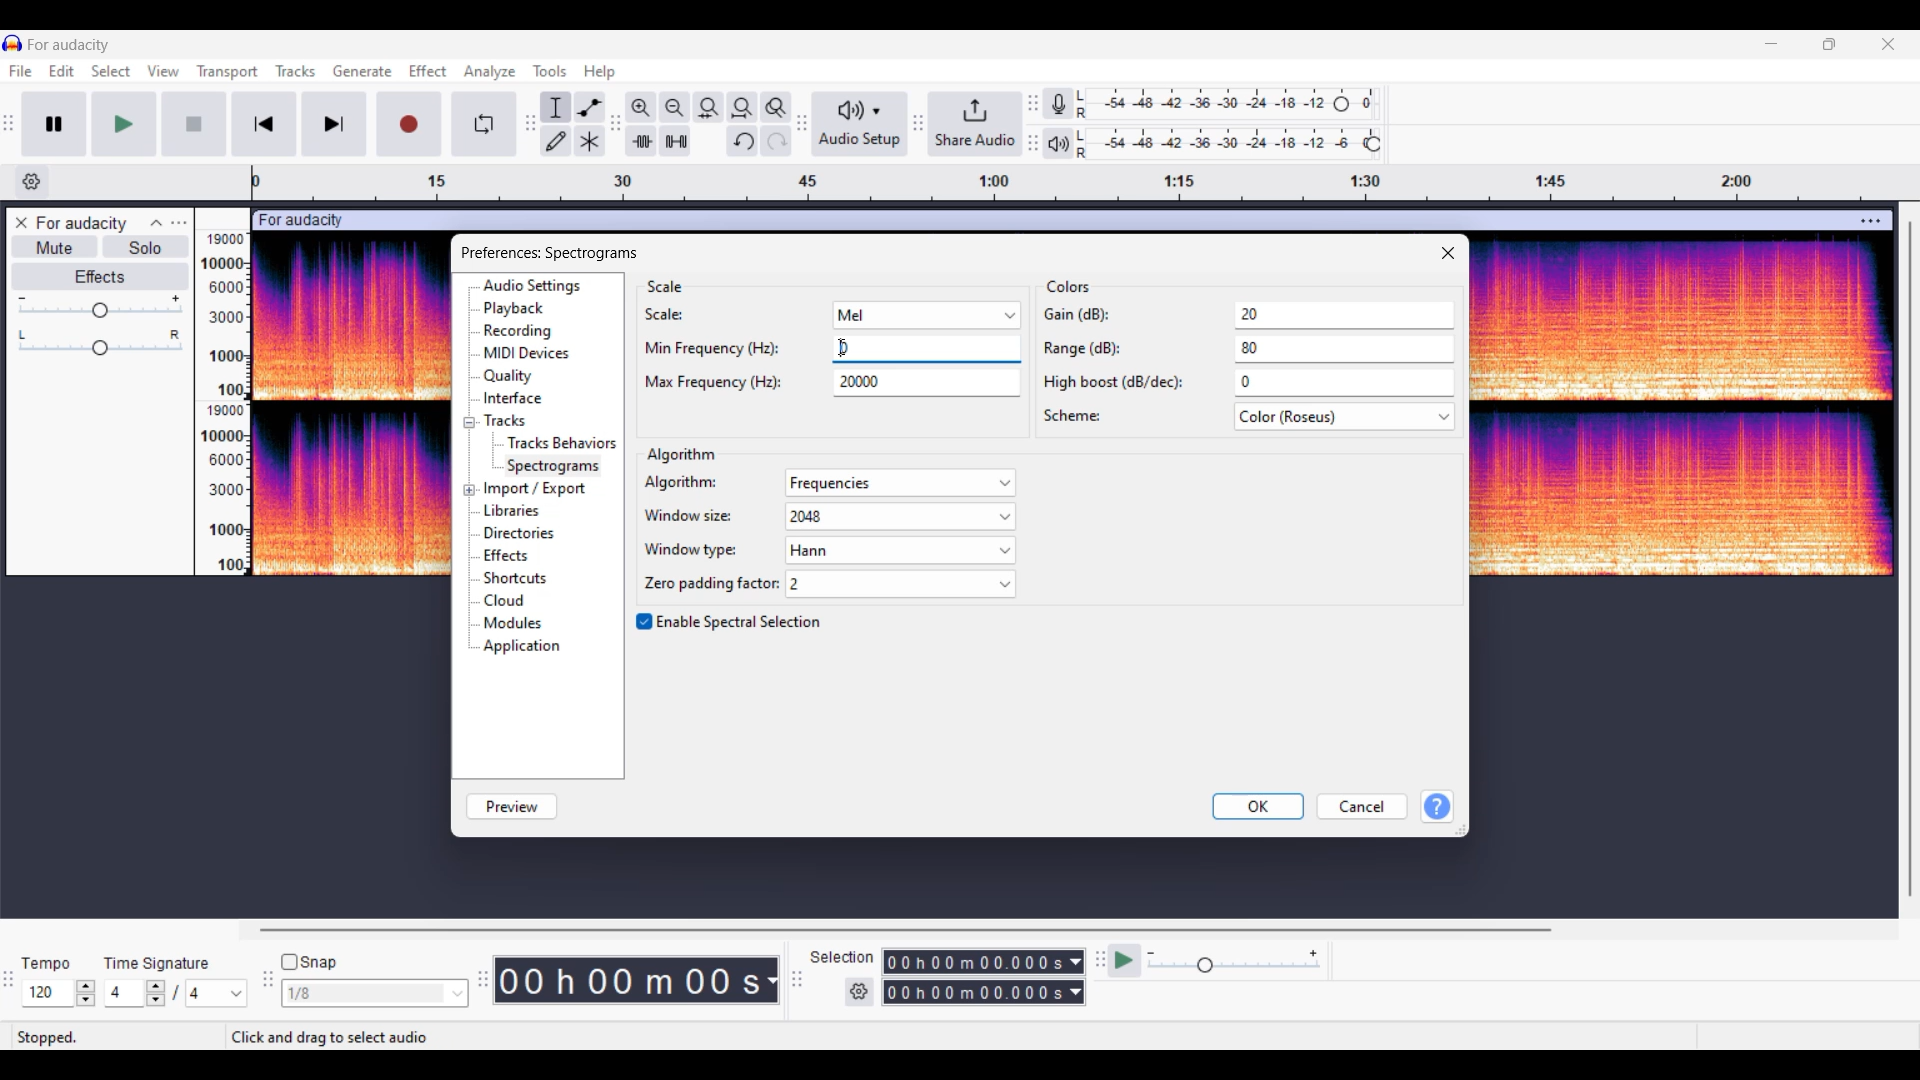  Describe the element at coordinates (641, 141) in the screenshot. I see `Trim audio outside selection` at that location.